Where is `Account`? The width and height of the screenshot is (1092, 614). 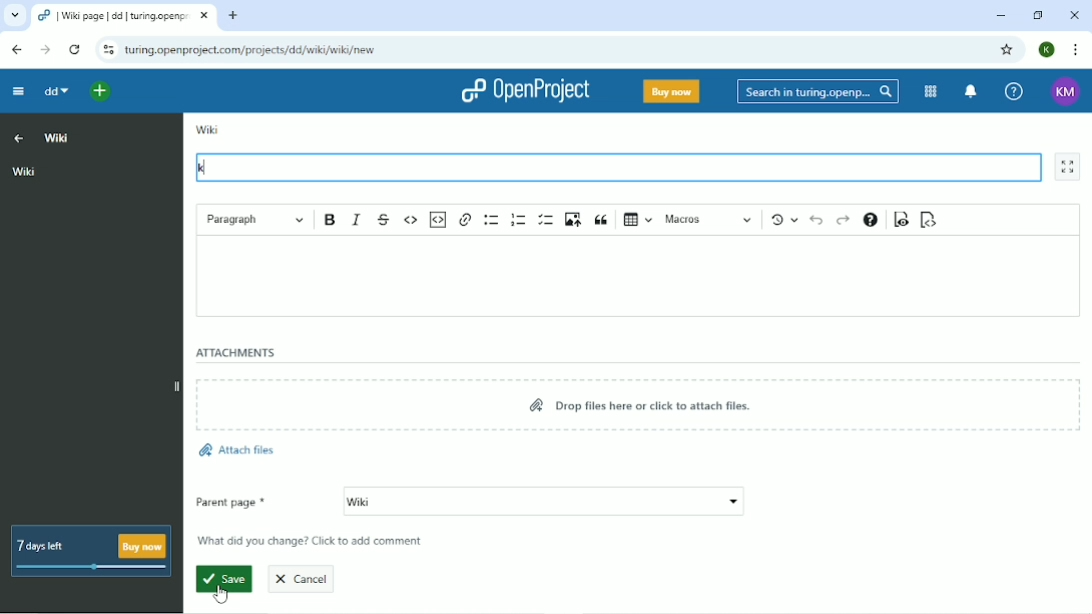 Account is located at coordinates (1047, 50).